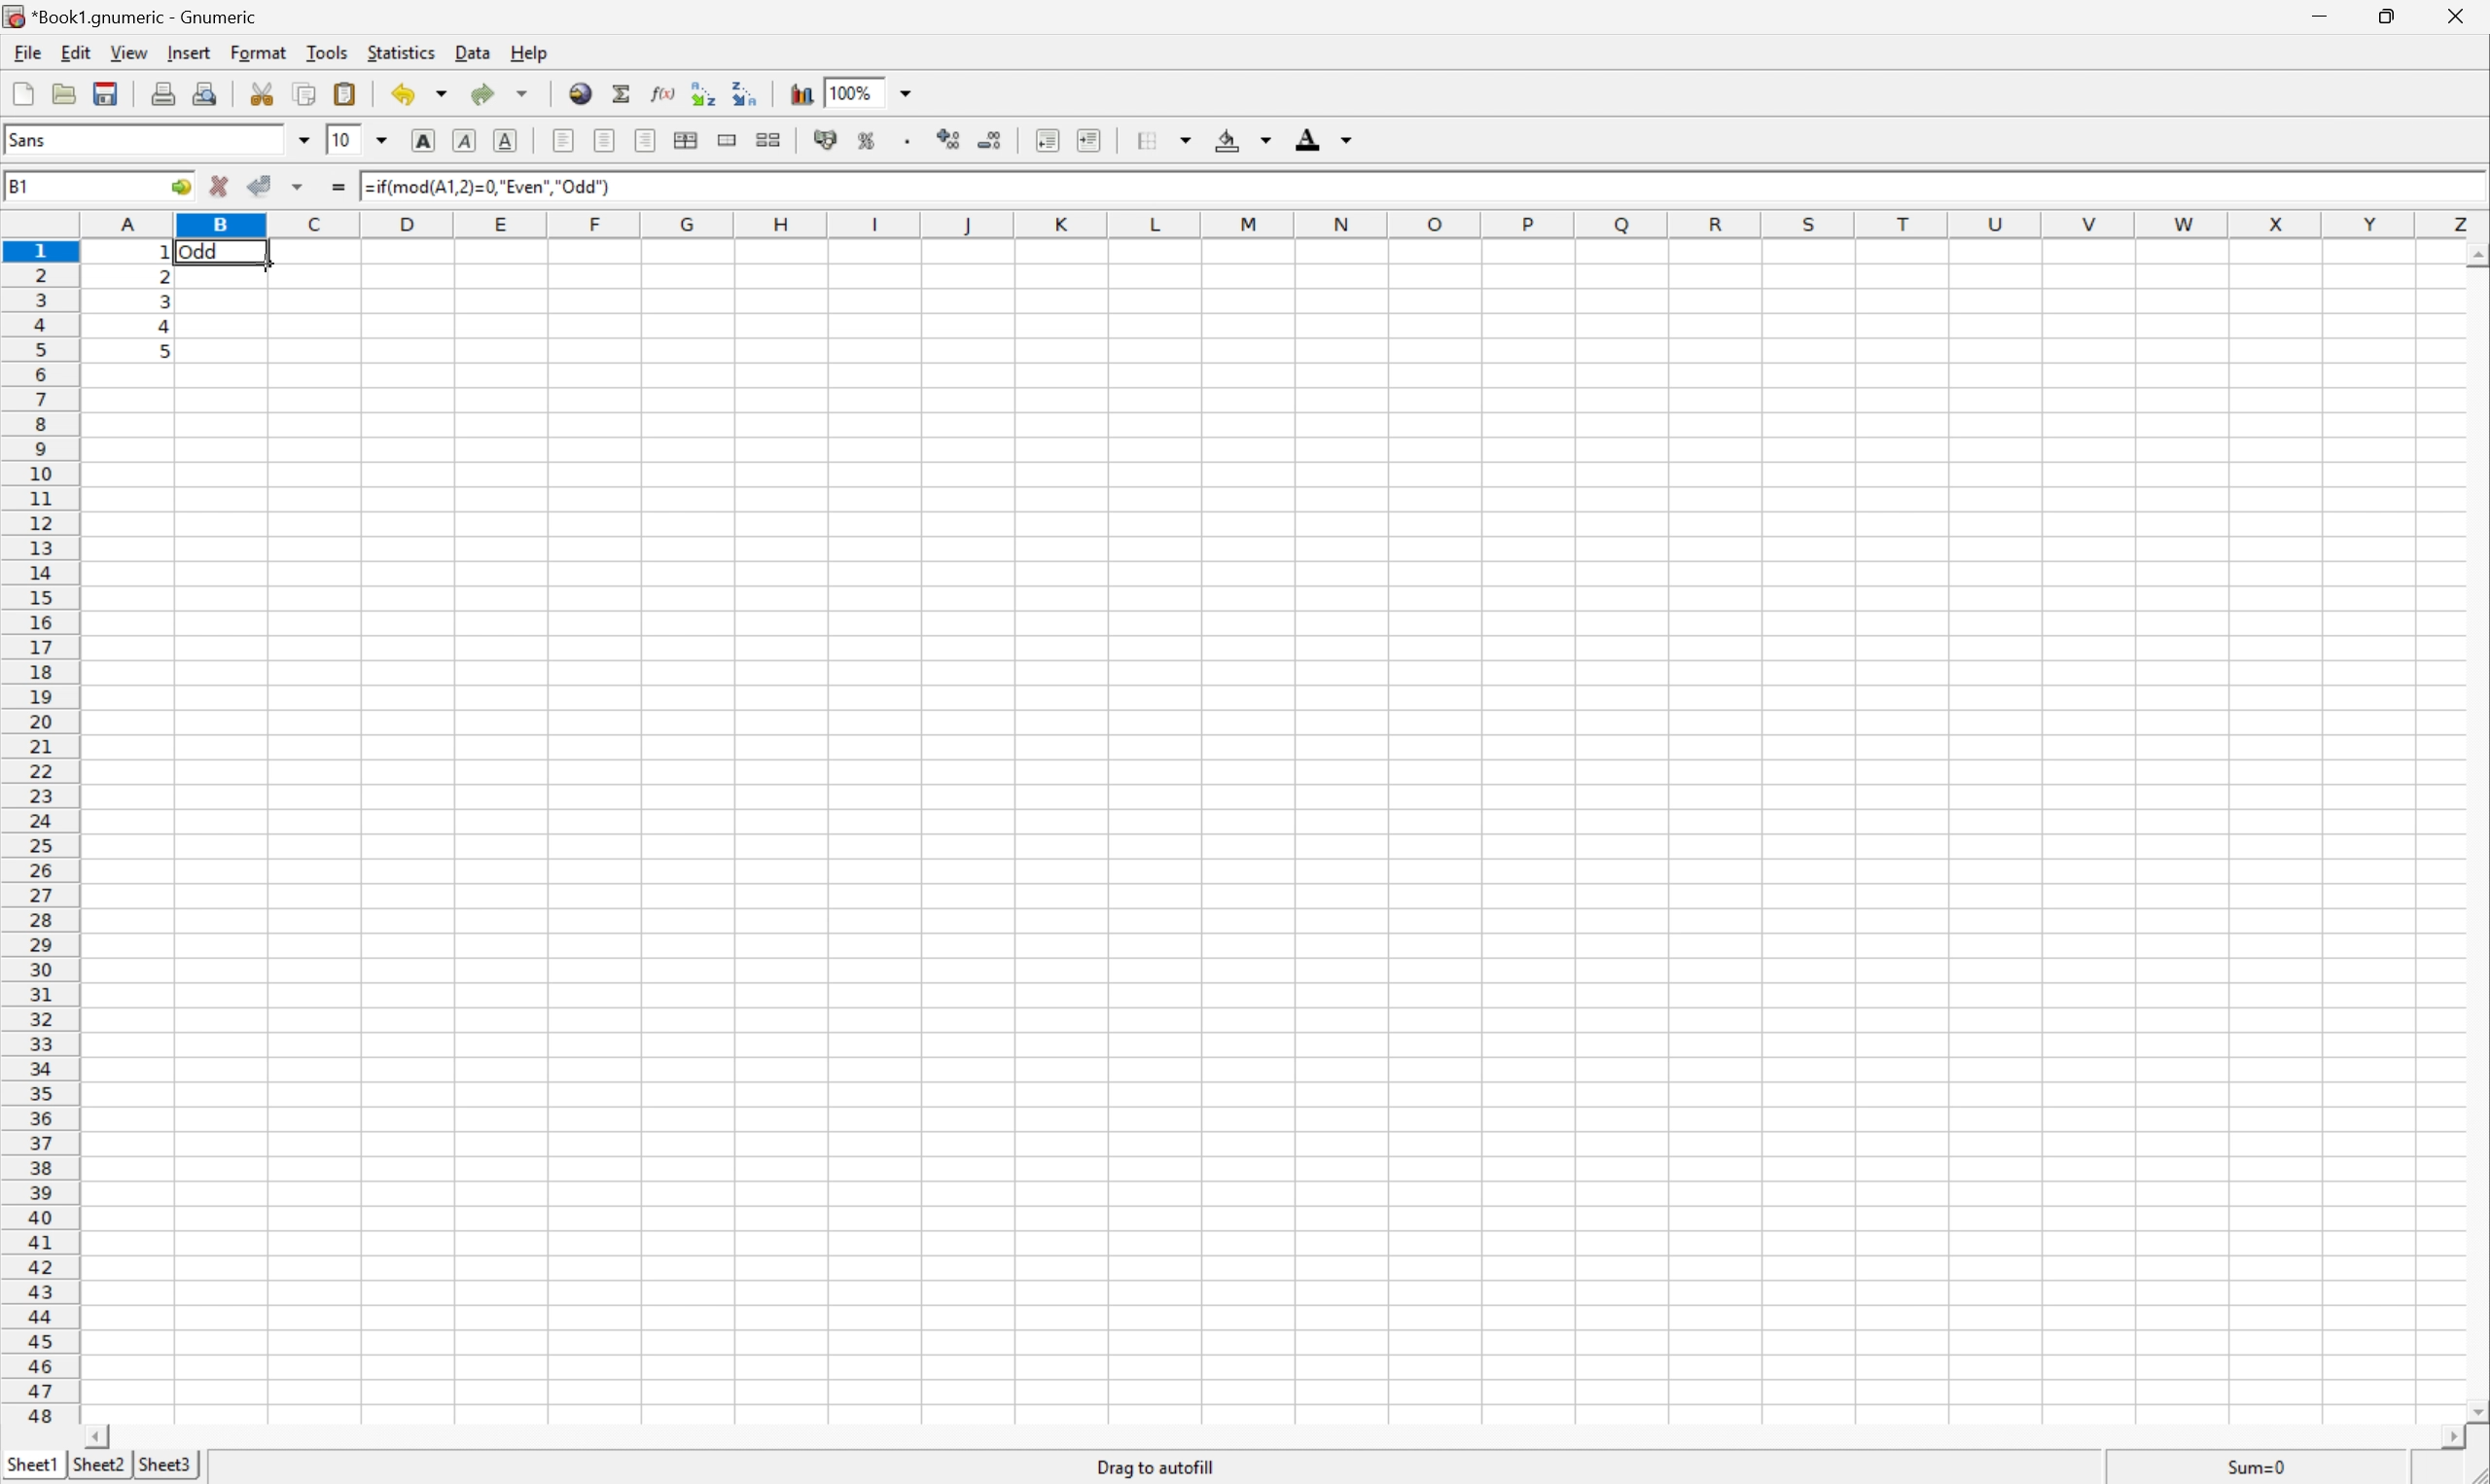 The width and height of the screenshot is (2490, 1484). What do you see at coordinates (181, 184) in the screenshot?
I see `Go to` at bounding box center [181, 184].